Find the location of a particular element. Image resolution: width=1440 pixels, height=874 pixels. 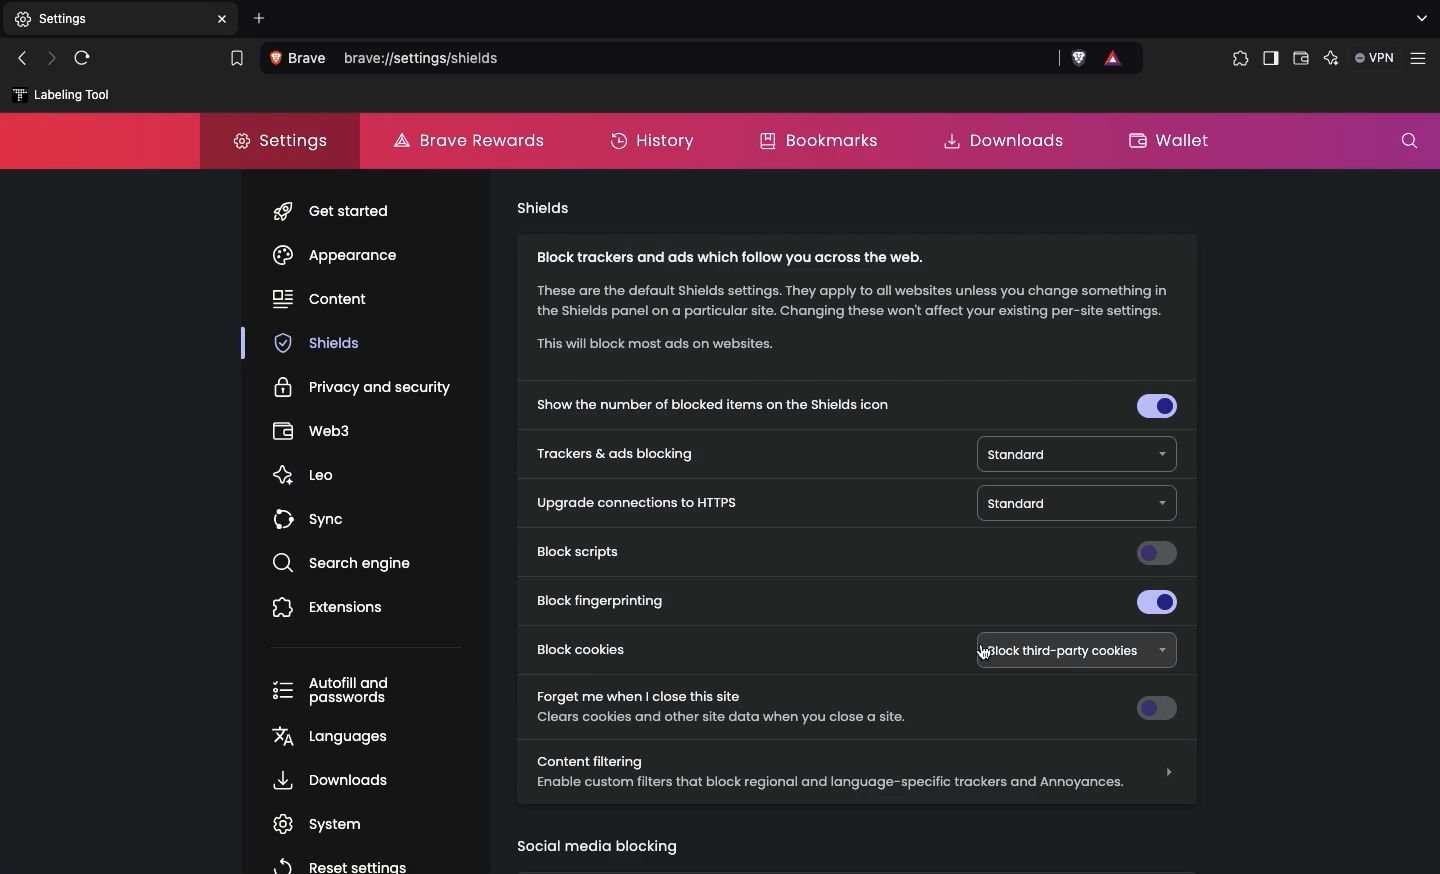

system is located at coordinates (324, 824).